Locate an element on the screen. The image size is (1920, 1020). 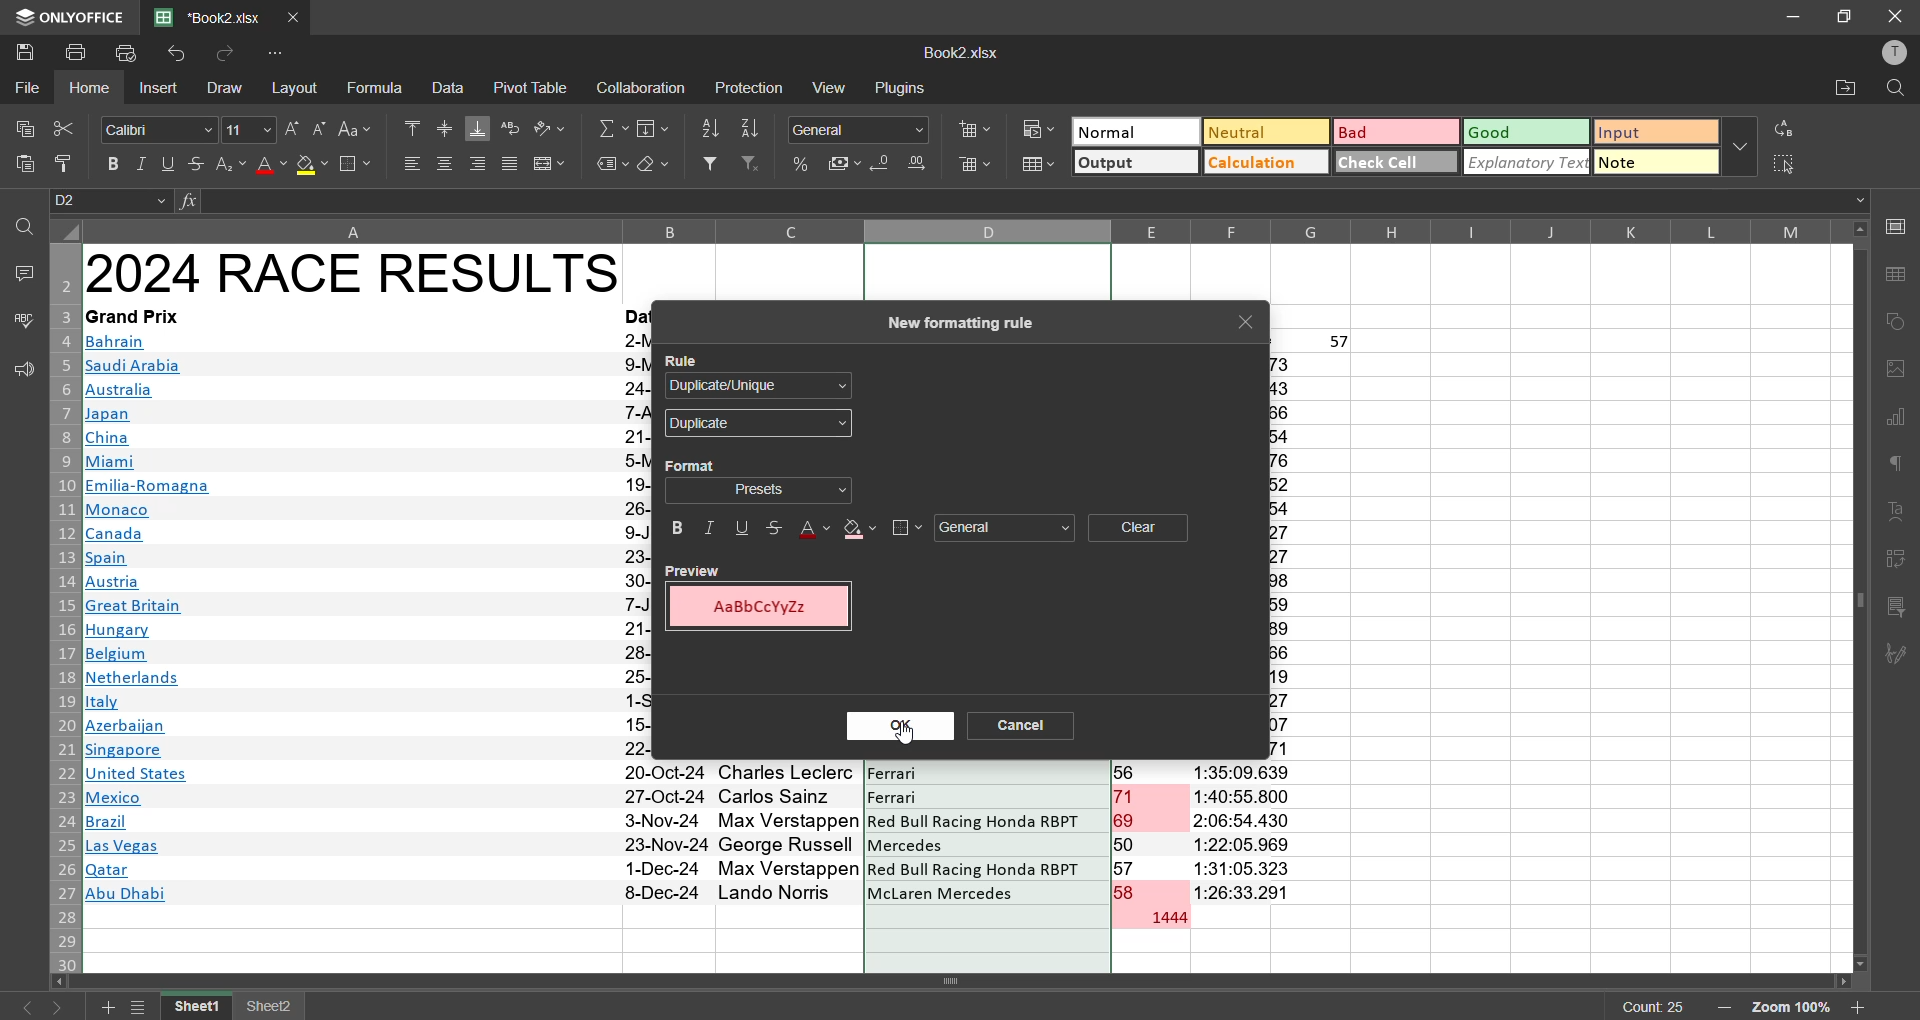
column names is located at coordinates (962, 230).